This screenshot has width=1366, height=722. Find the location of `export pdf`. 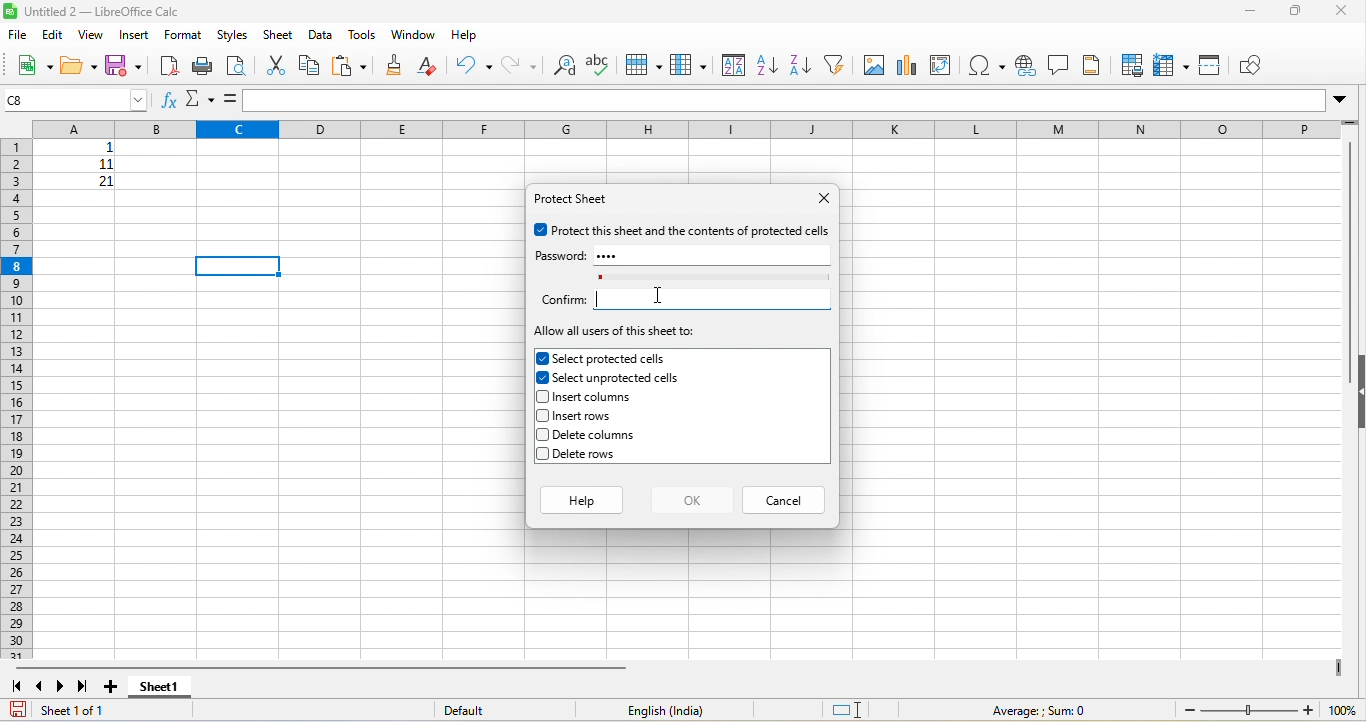

export pdf is located at coordinates (168, 65).